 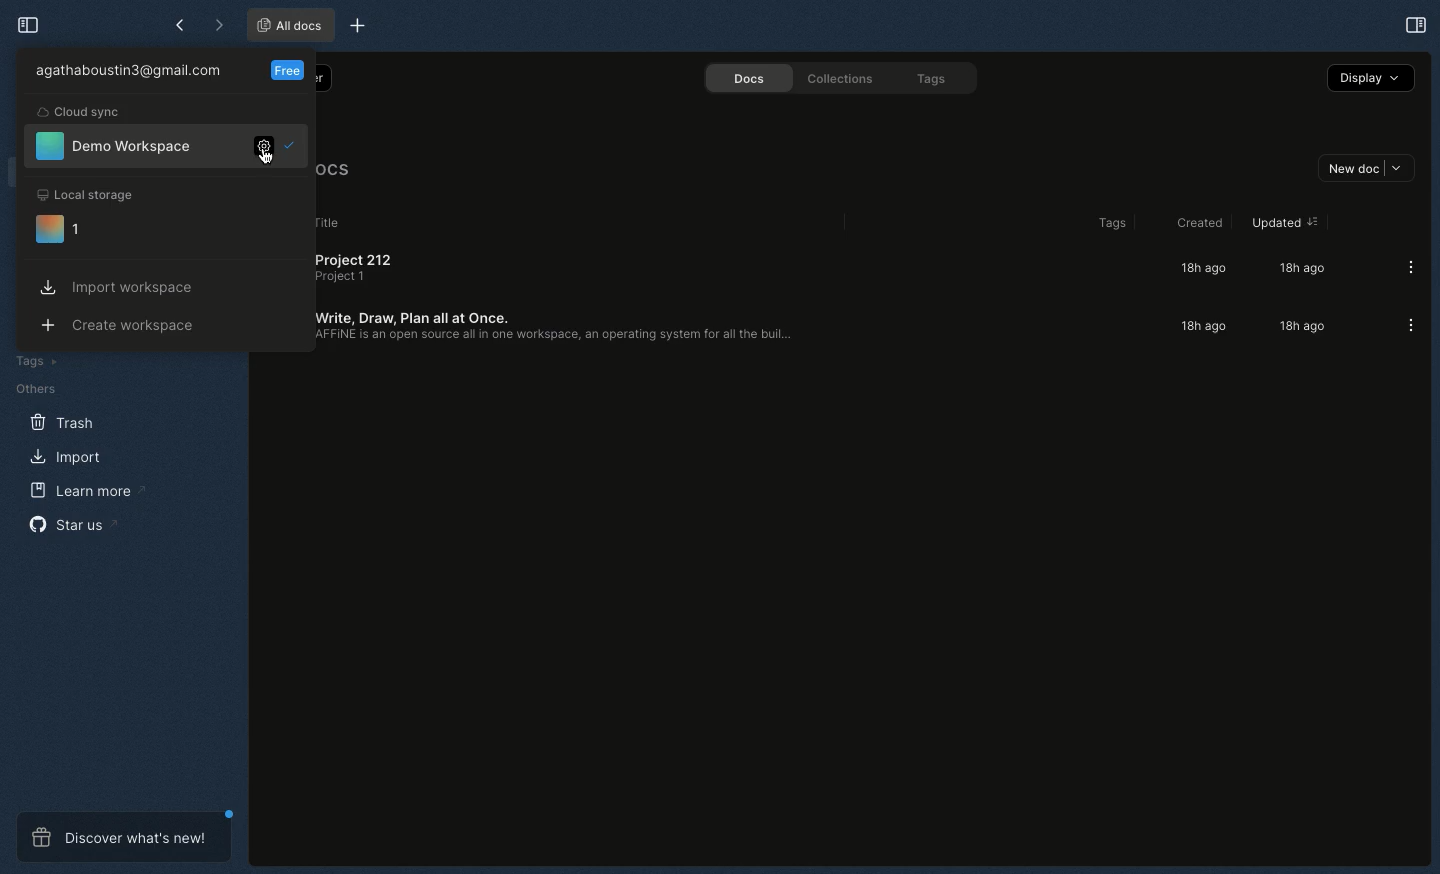 I want to click on 18h ago, so click(x=1299, y=268).